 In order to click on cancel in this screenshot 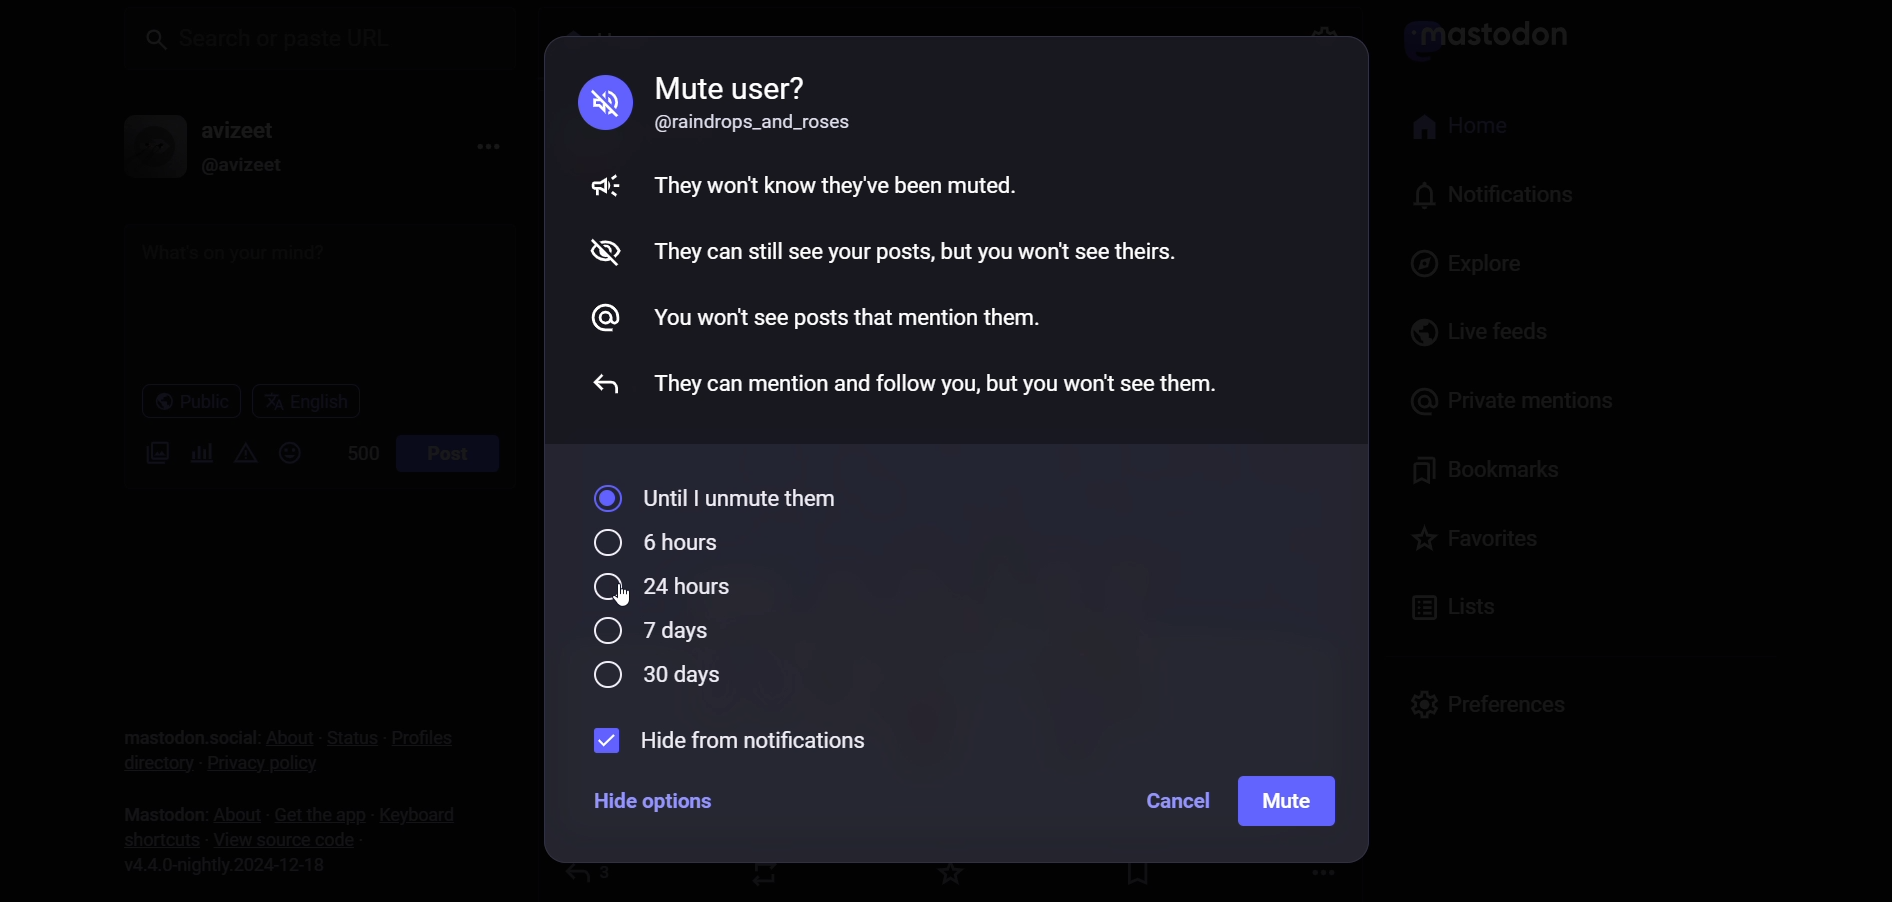, I will do `click(1164, 803)`.